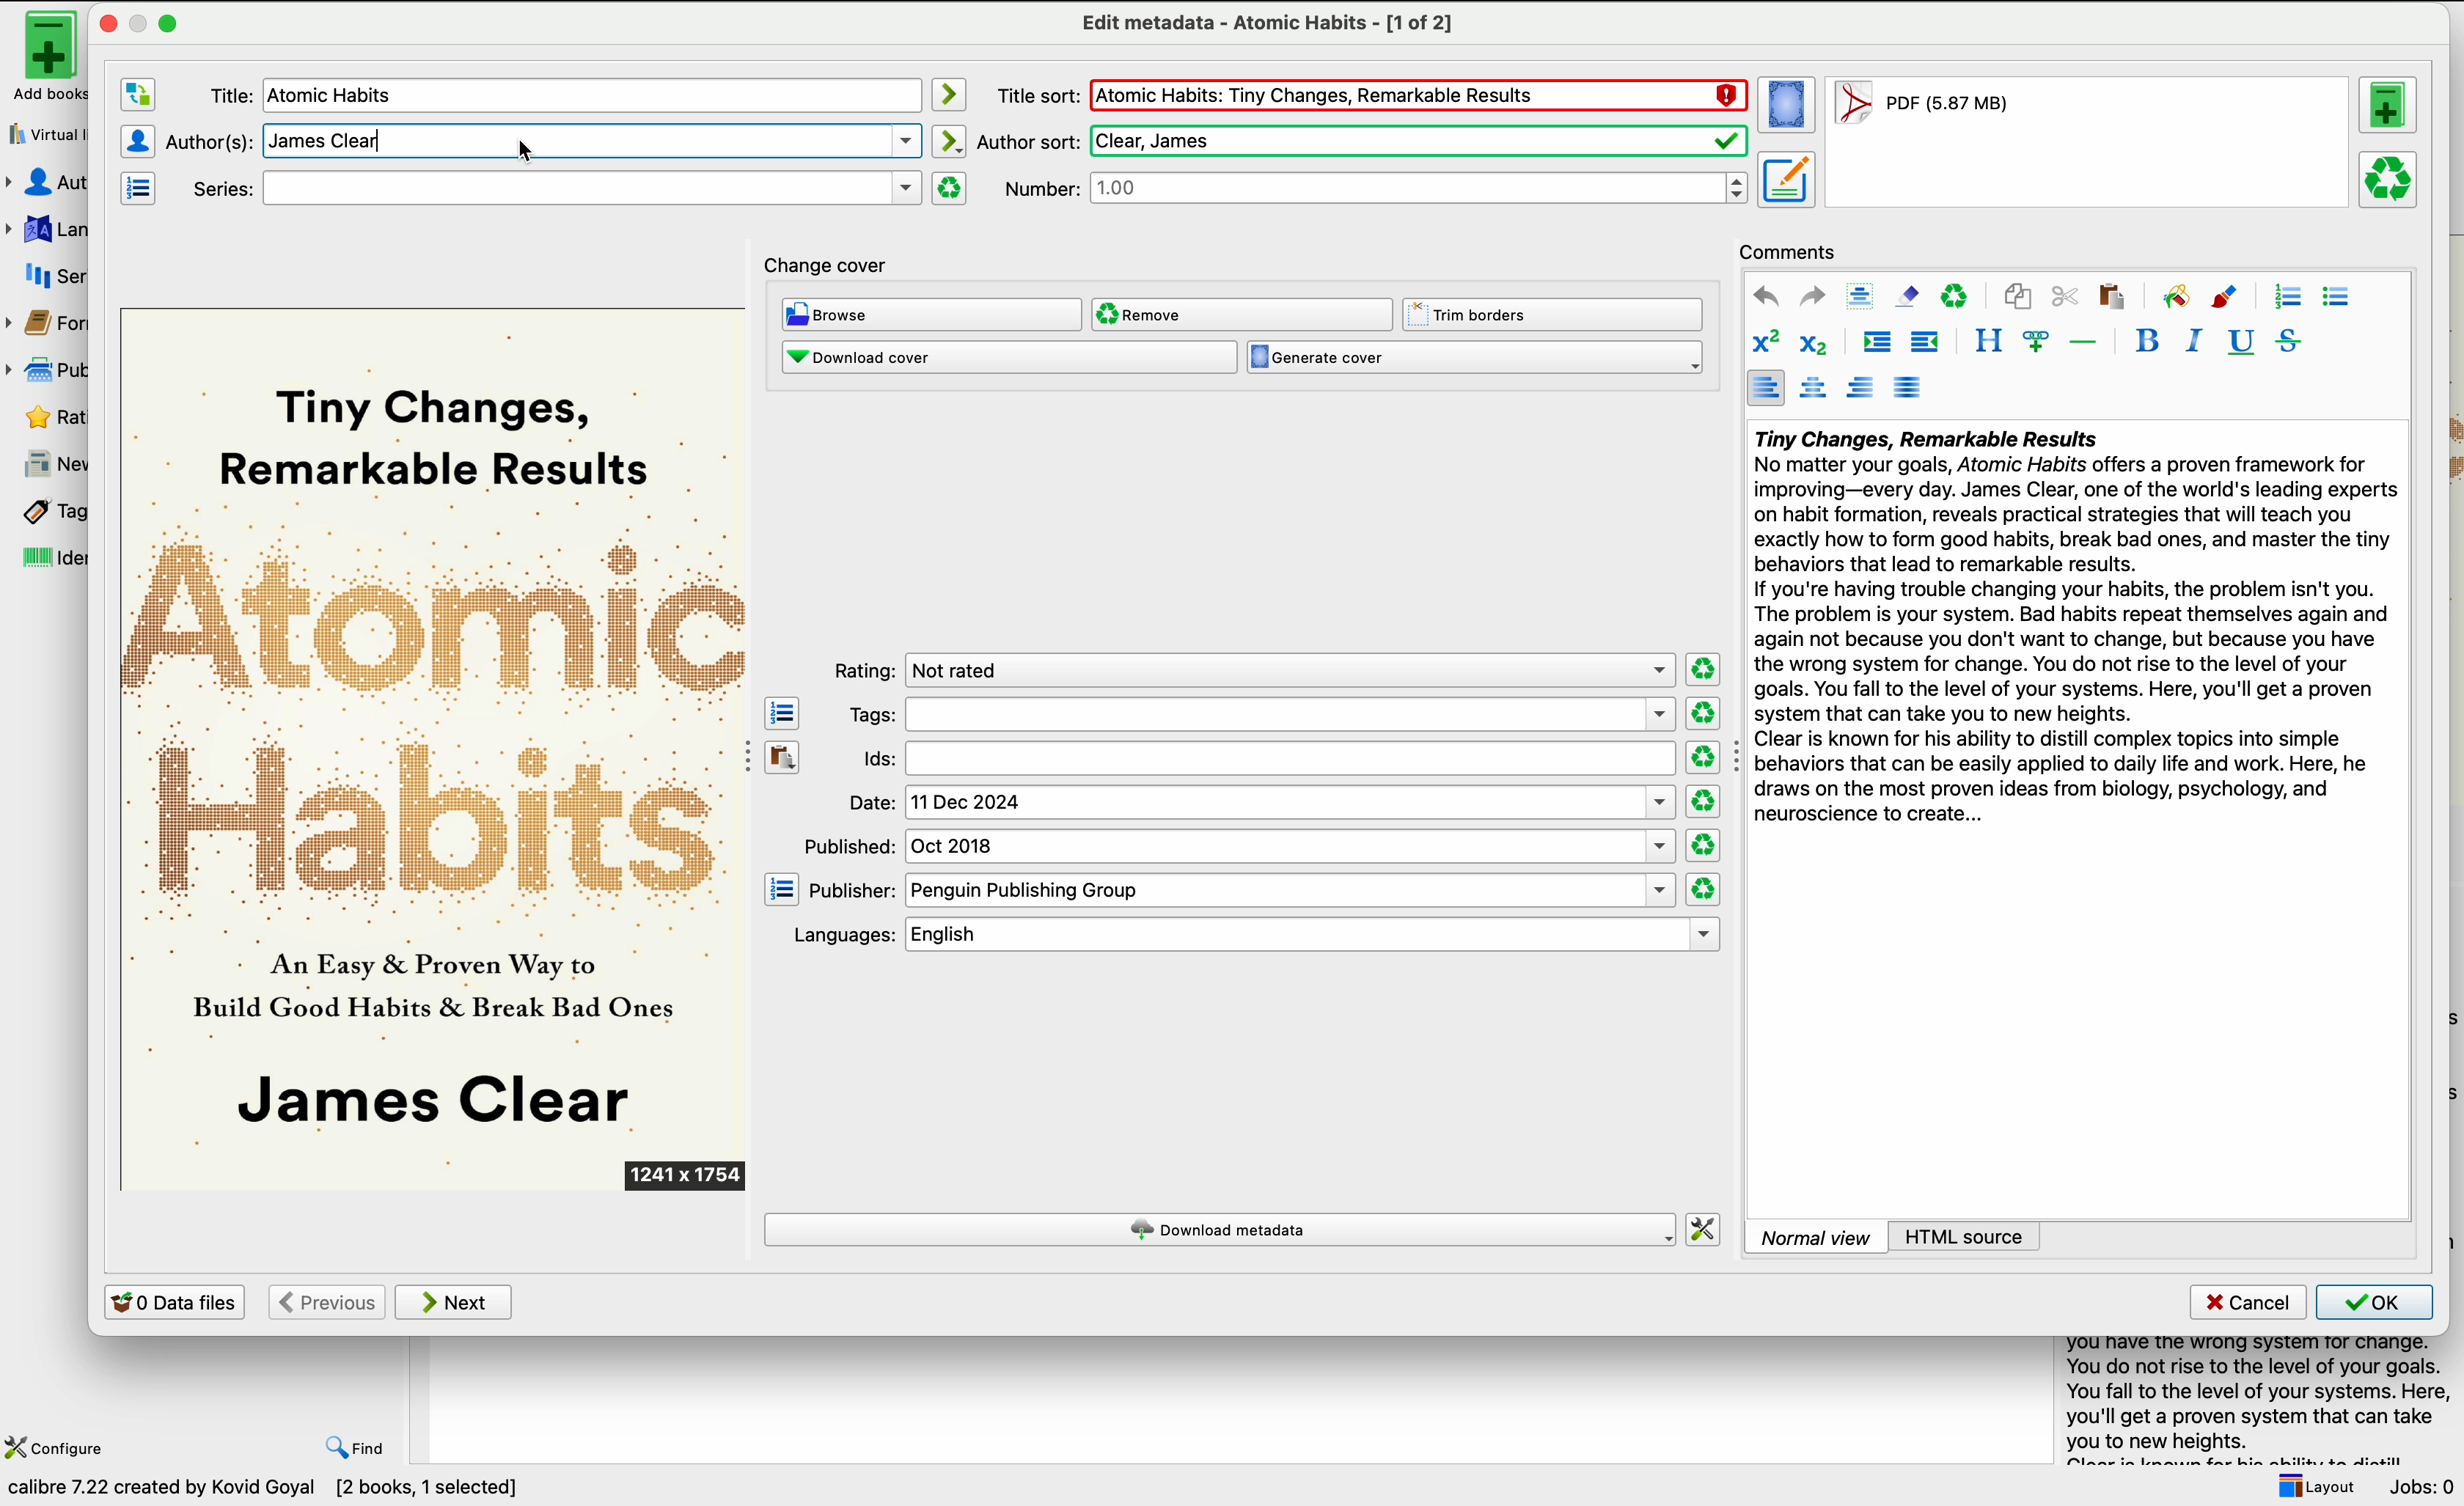  I want to click on increase indentation, so click(1877, 343).